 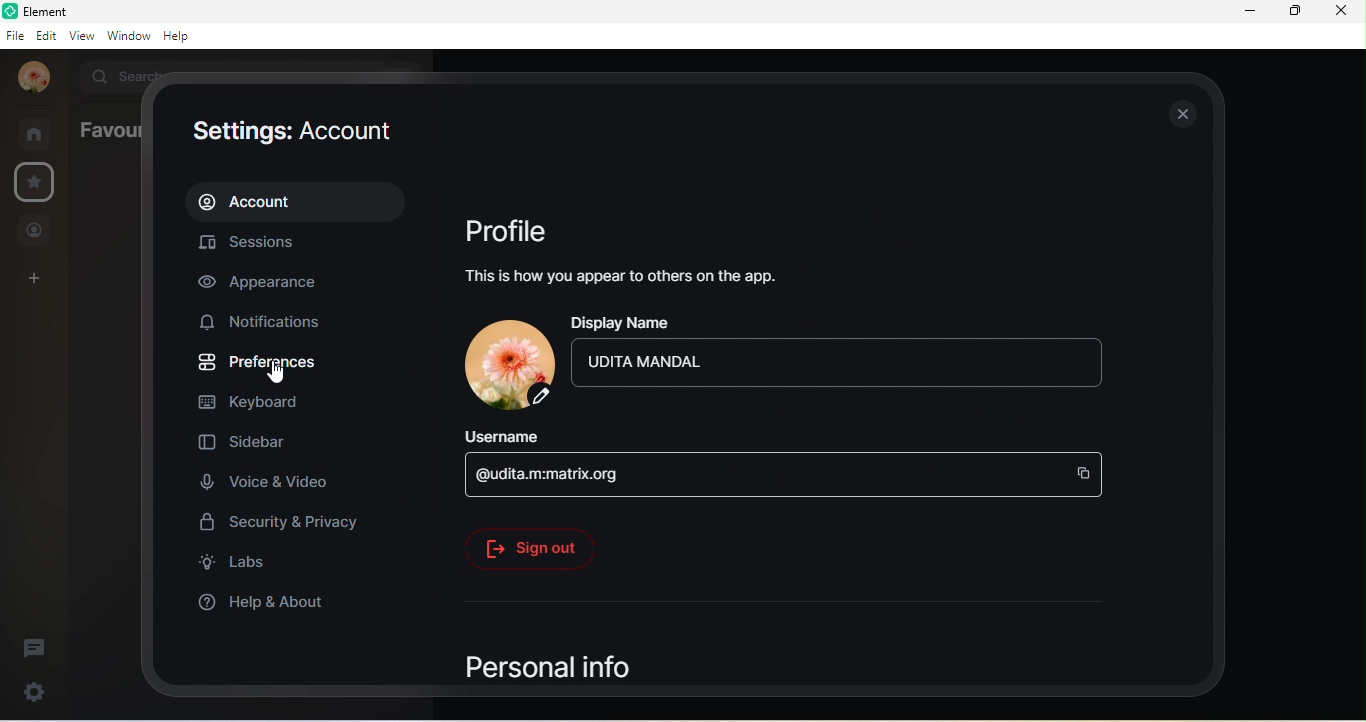 I want to click on preference, so click(x=260, y=364).